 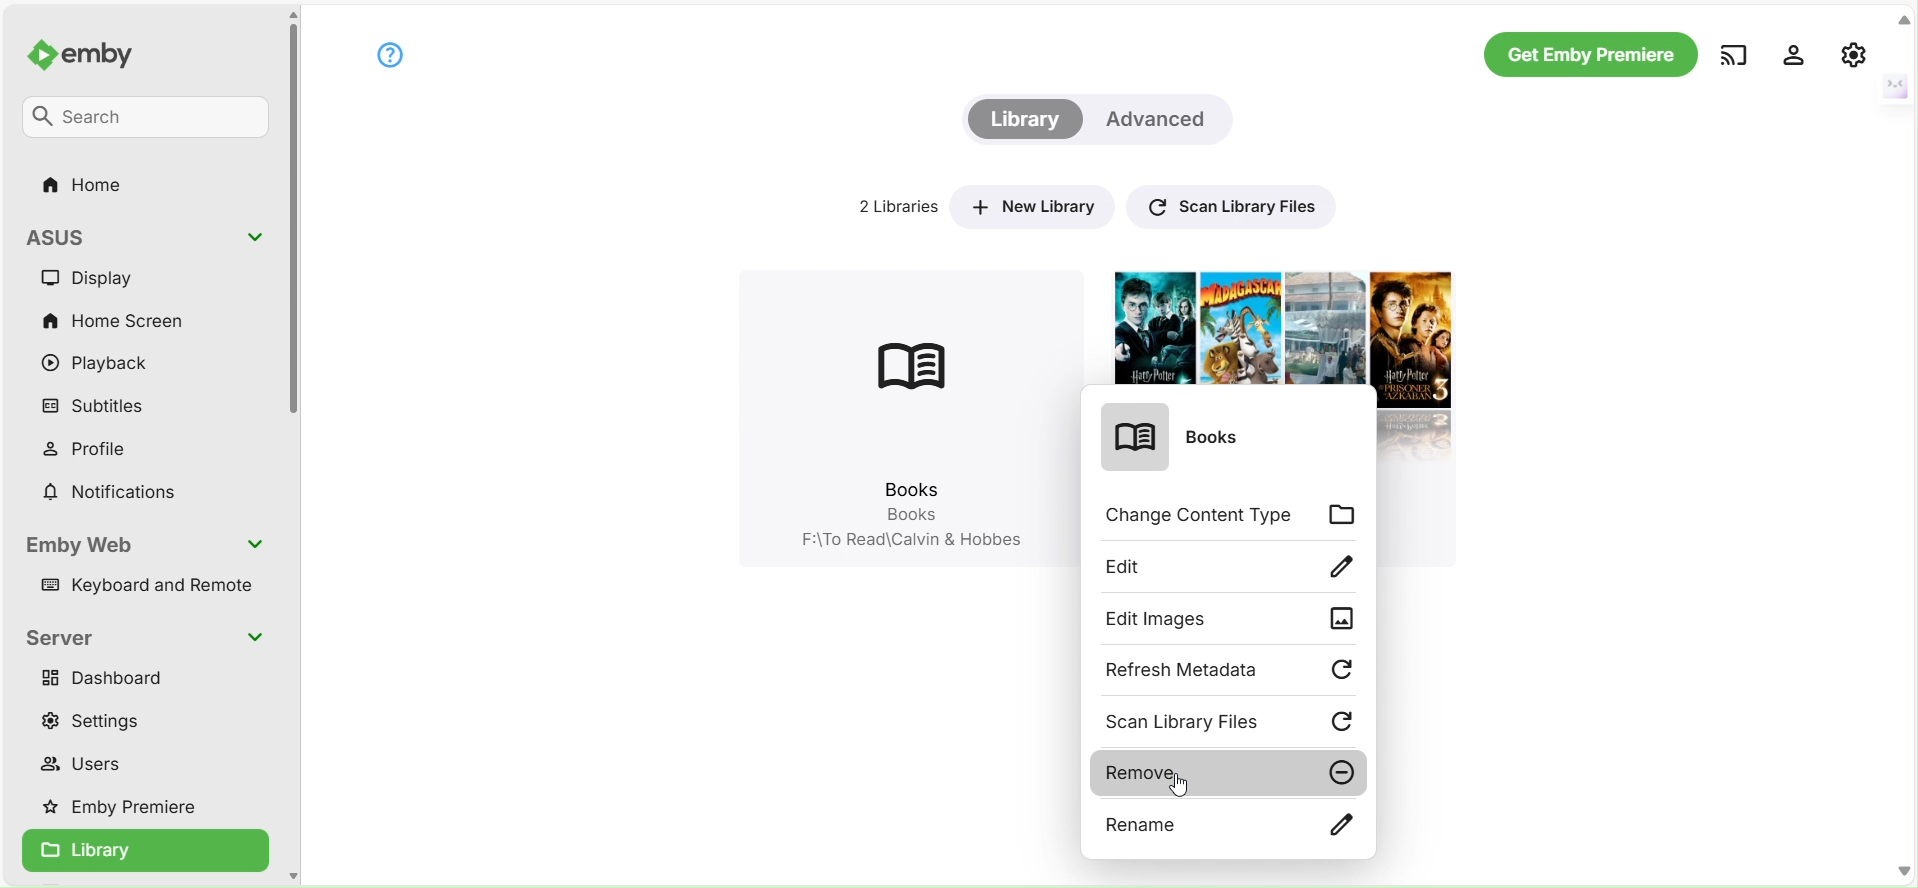 I want to click on Edit Images, so click(x=1231, y=620).